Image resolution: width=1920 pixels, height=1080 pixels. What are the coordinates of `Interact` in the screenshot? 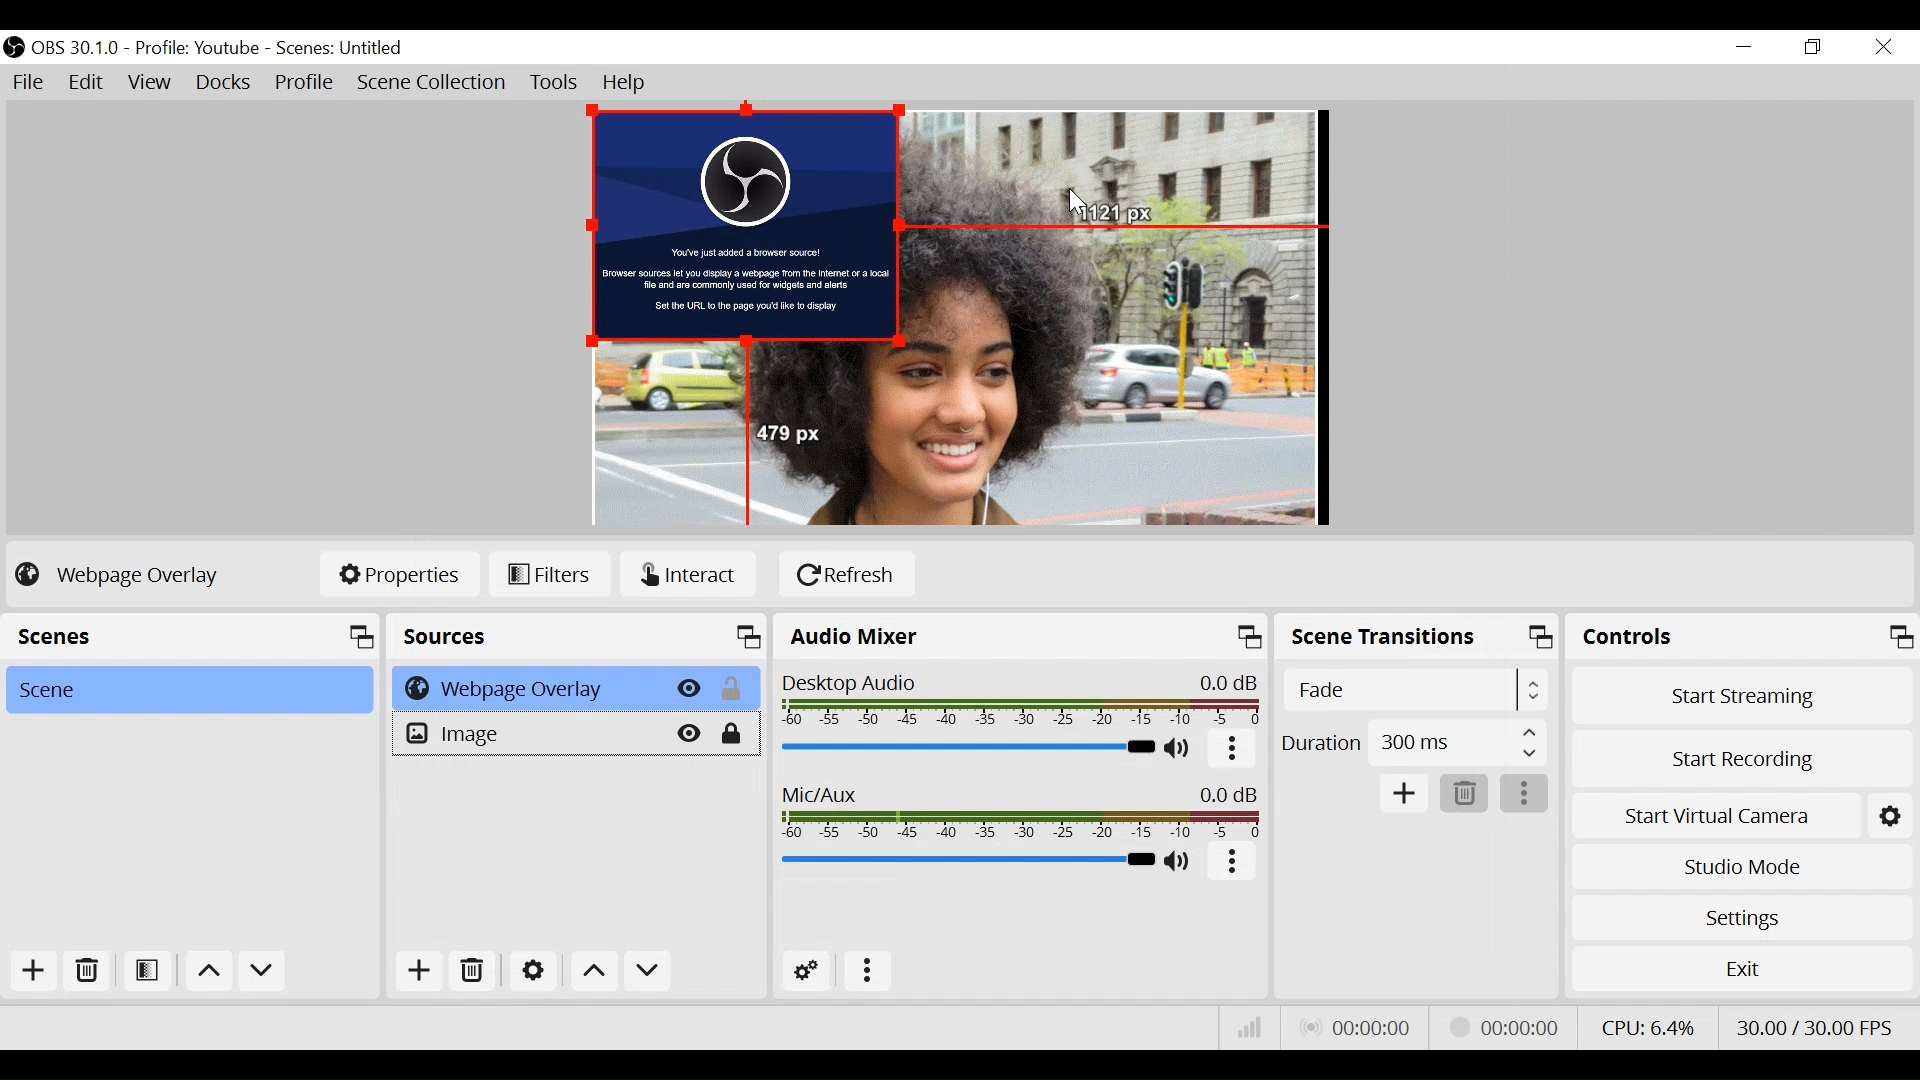 It's located at (684, 575).